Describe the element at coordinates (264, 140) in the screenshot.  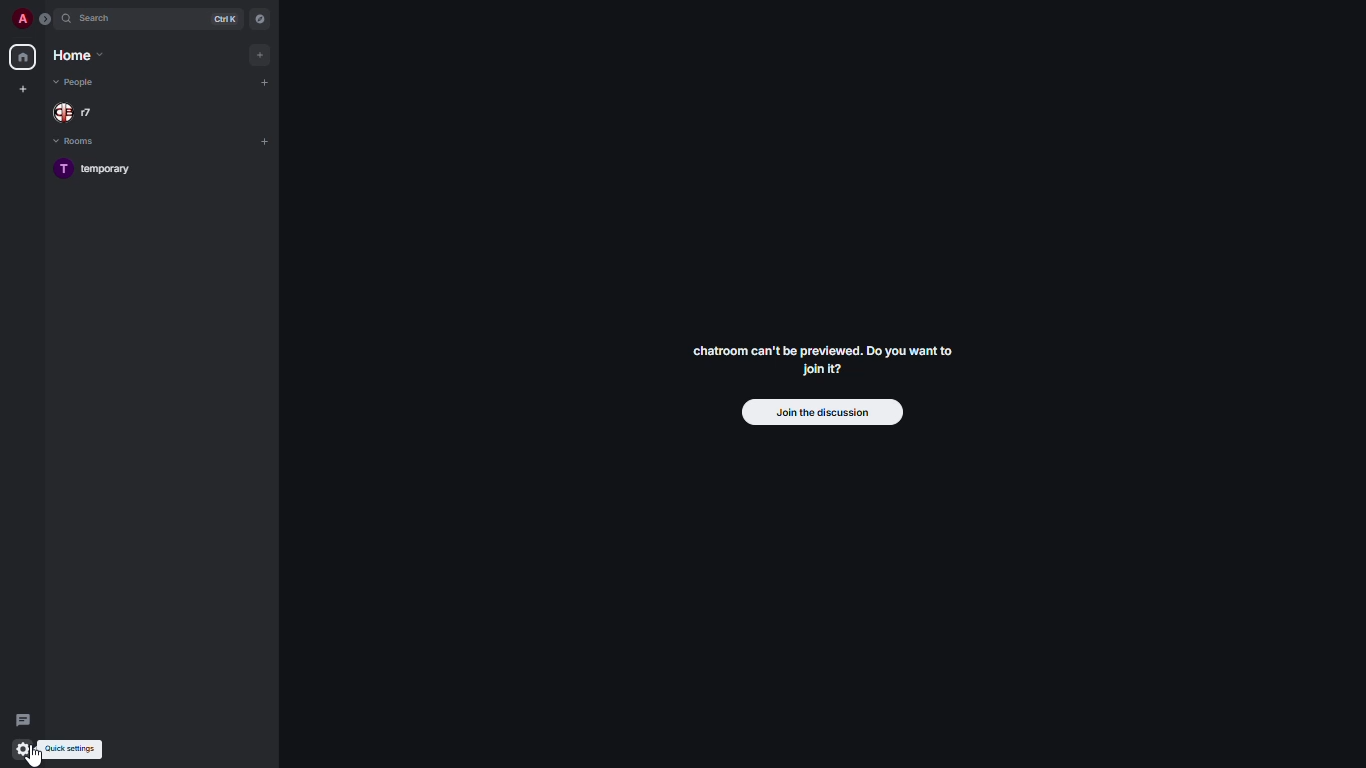
I see `add` at that location.